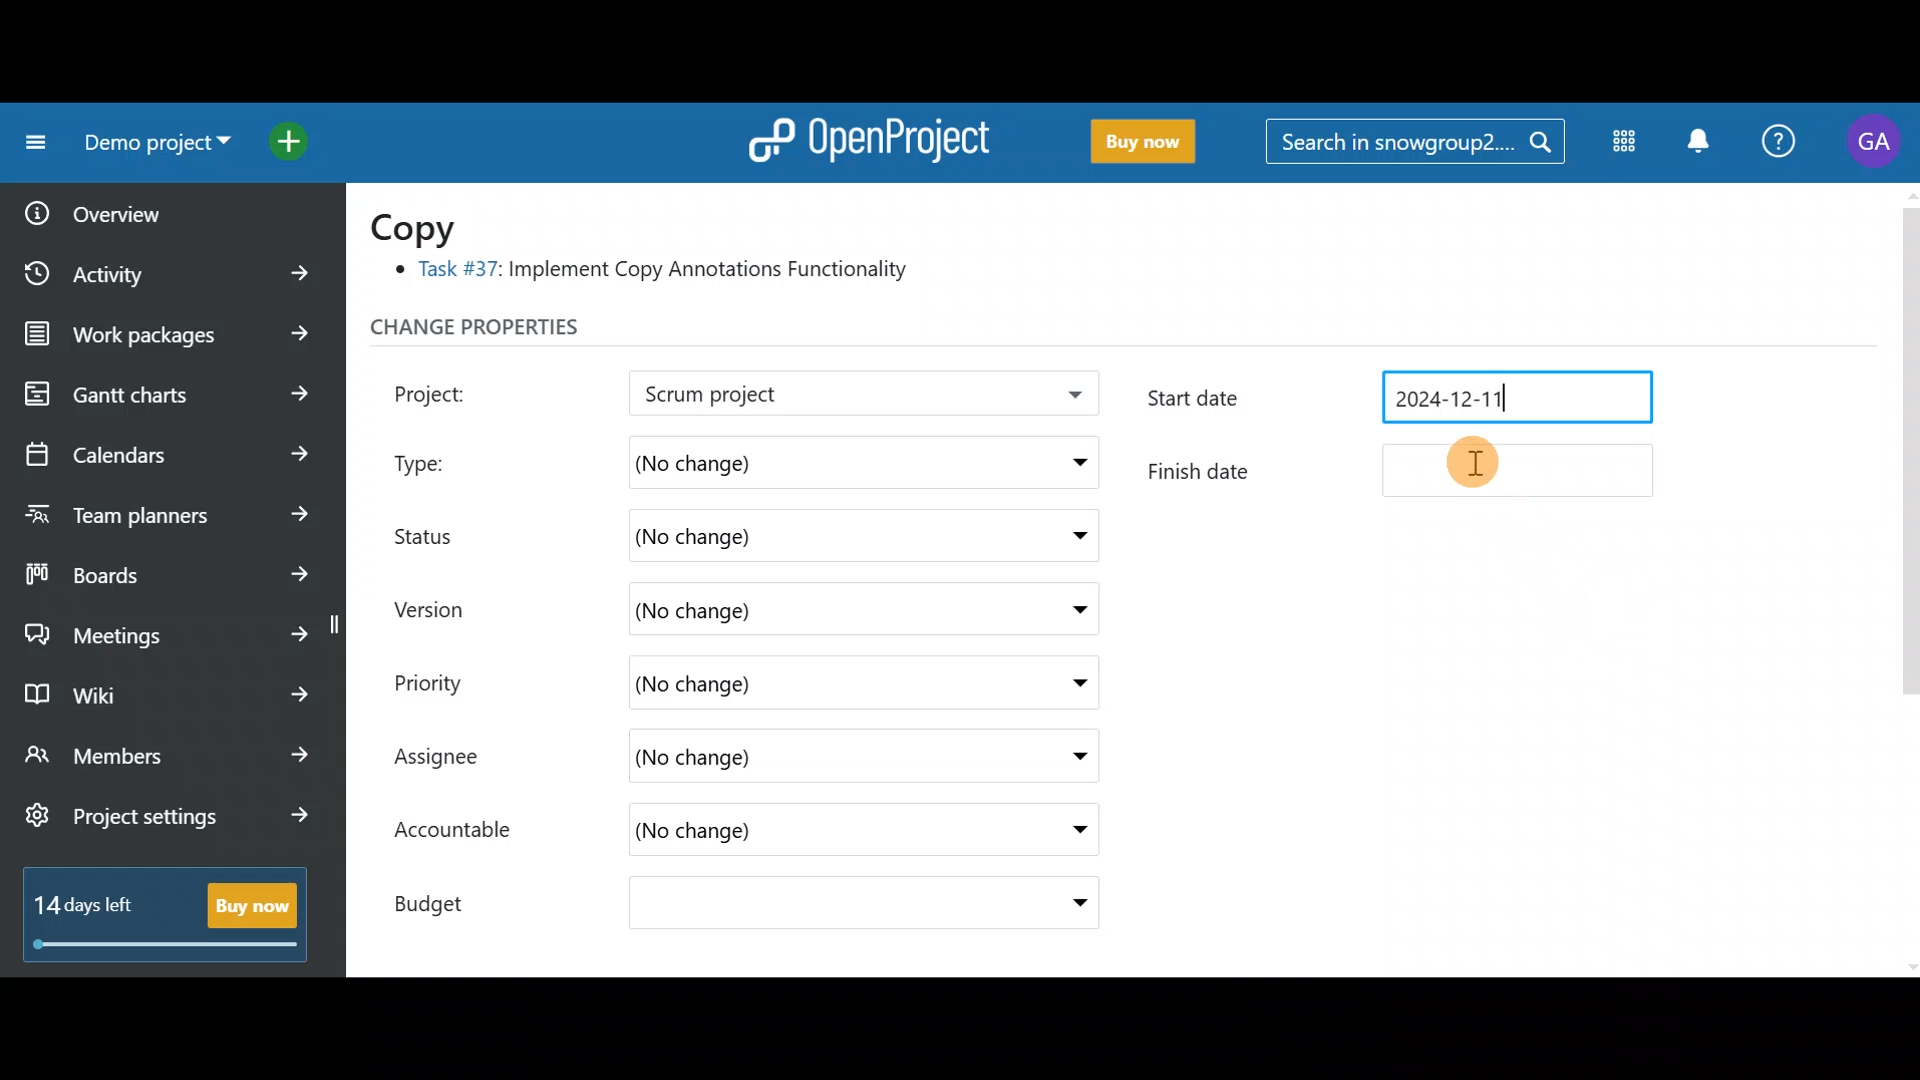  What do you see at coordinates (1780, 144) in the screenshot?
I see `Help` at bounding box center [1780, 144].